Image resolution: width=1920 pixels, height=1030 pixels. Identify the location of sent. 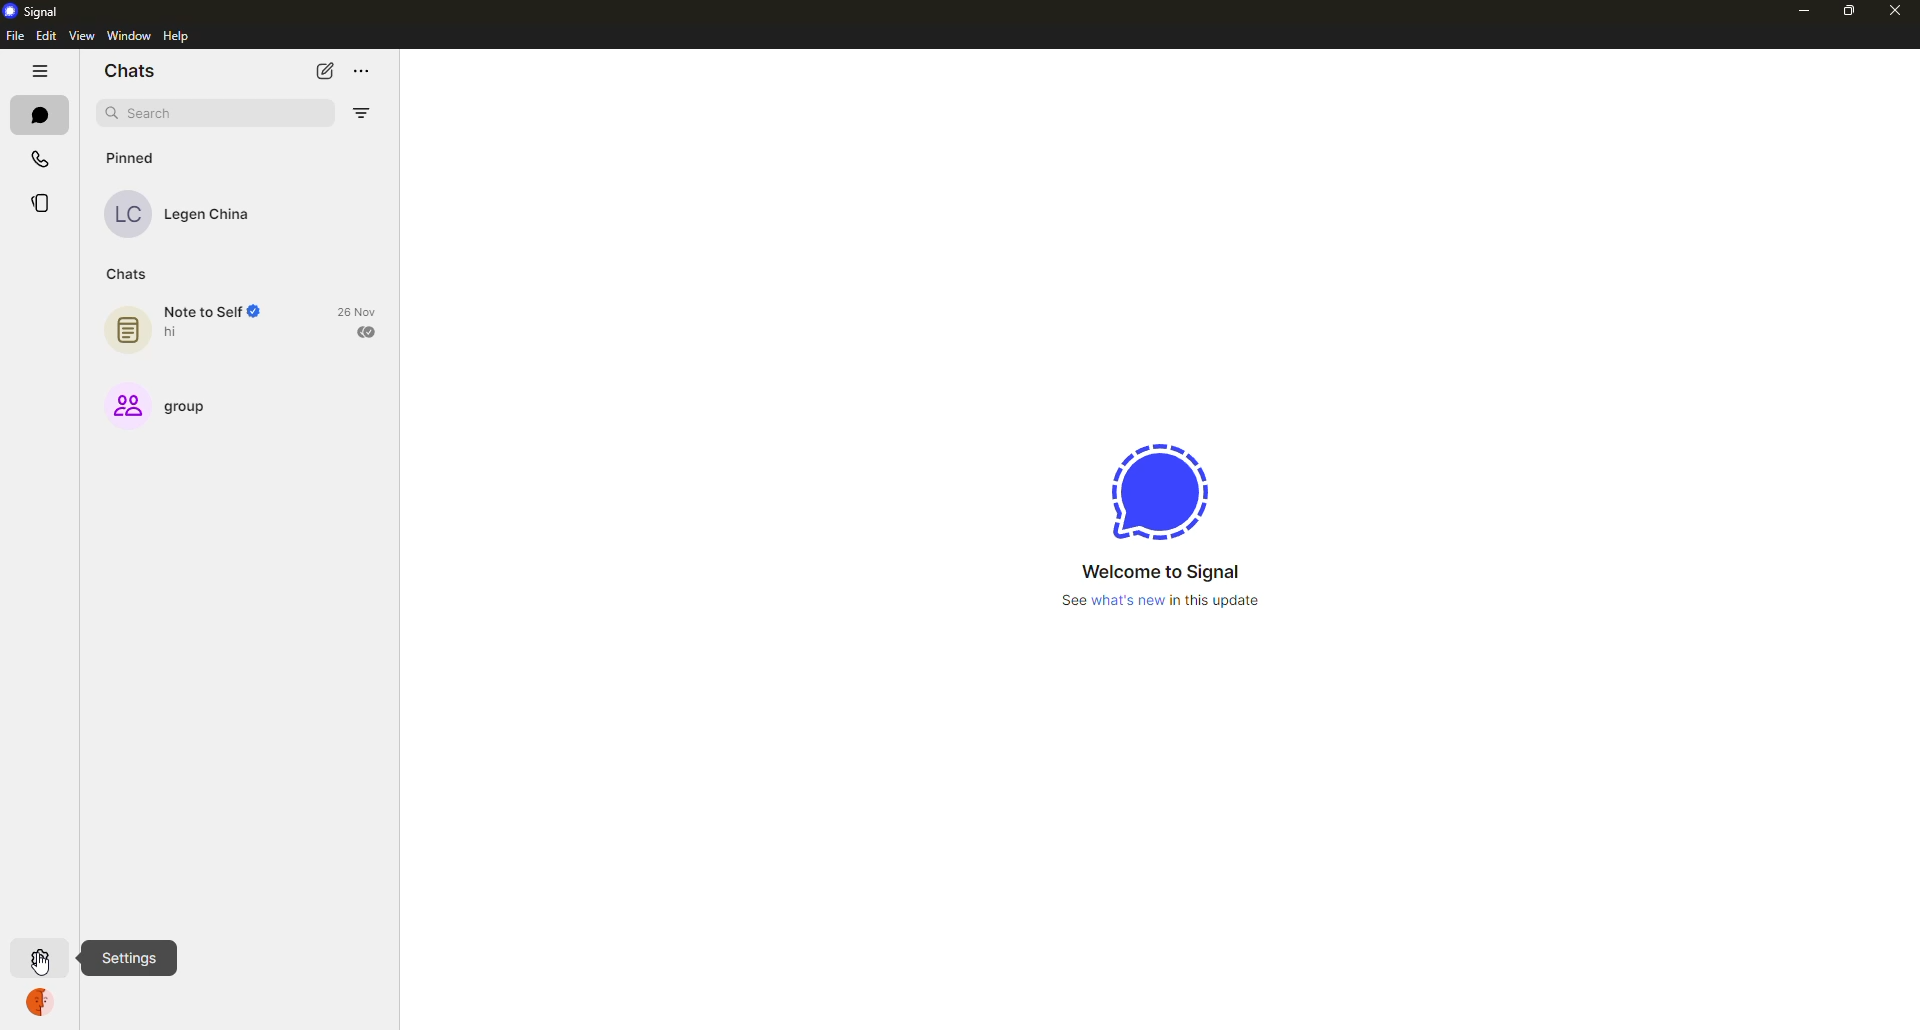
(368, 331).